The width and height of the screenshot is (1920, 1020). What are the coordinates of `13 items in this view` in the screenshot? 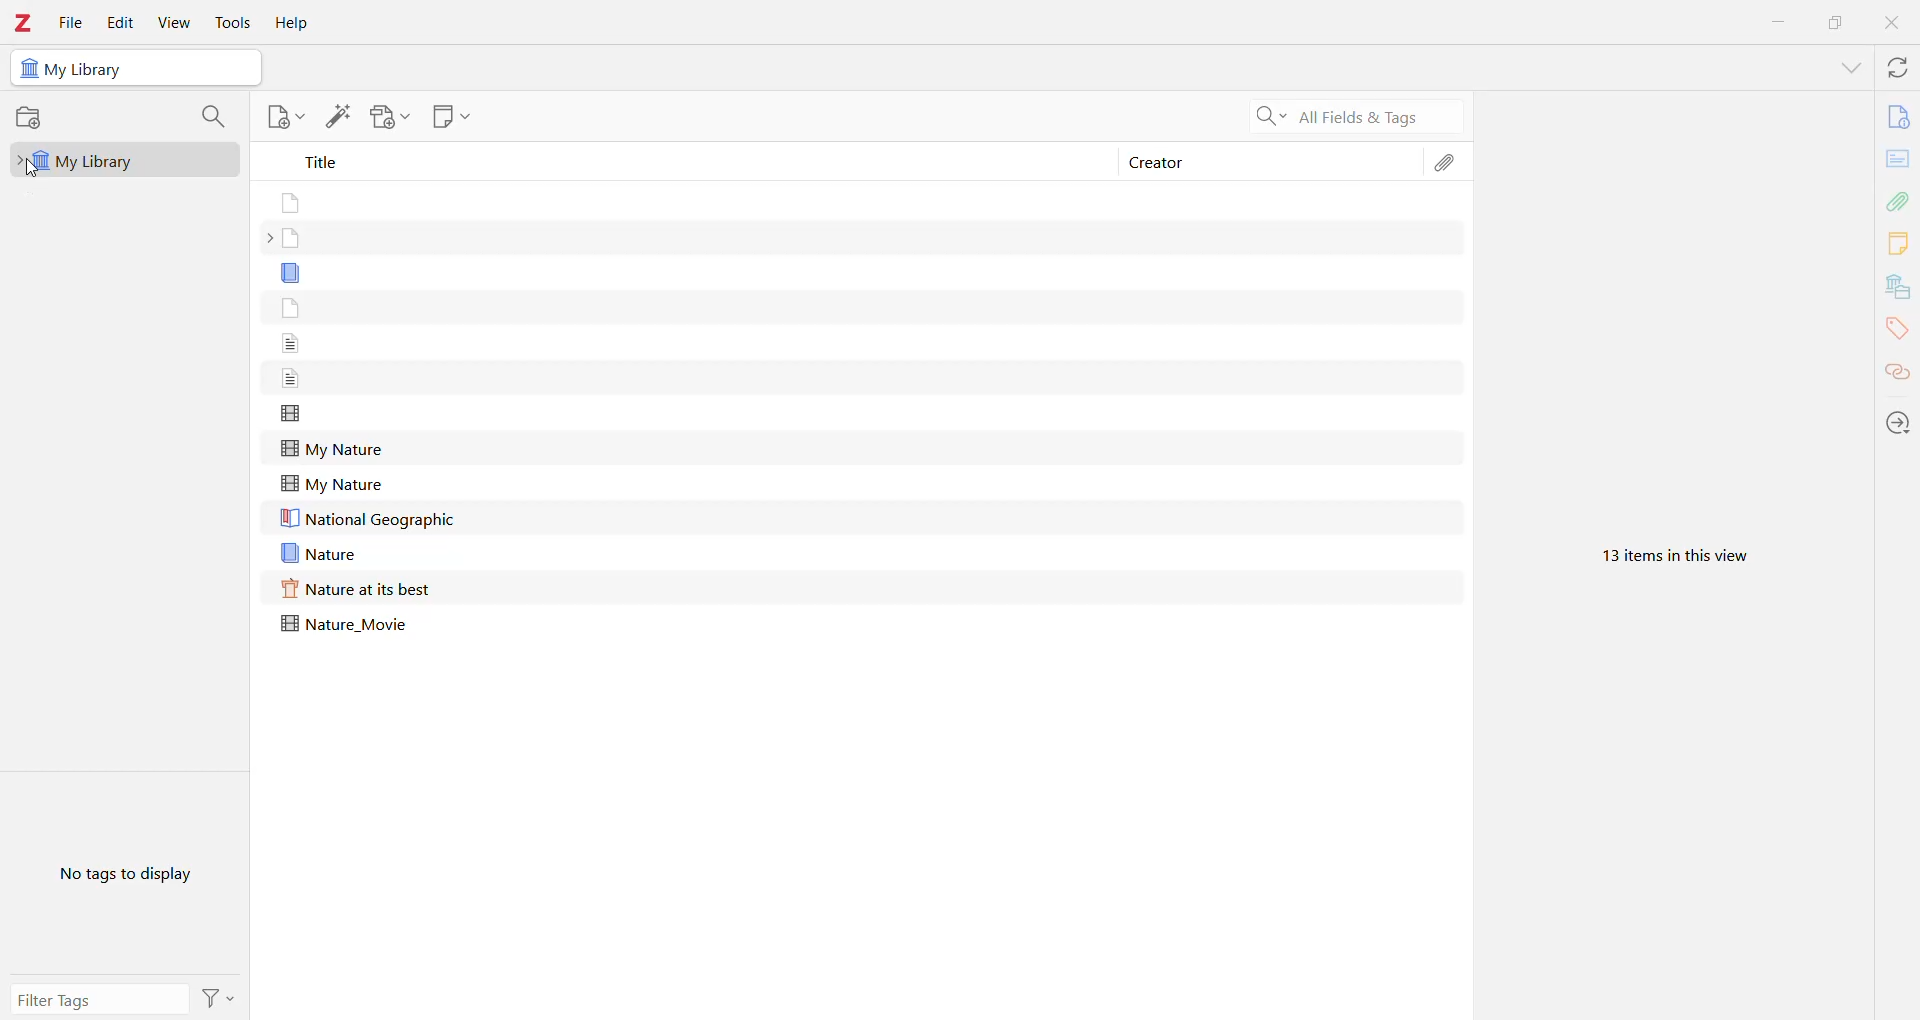 It's located at (1685, 557).